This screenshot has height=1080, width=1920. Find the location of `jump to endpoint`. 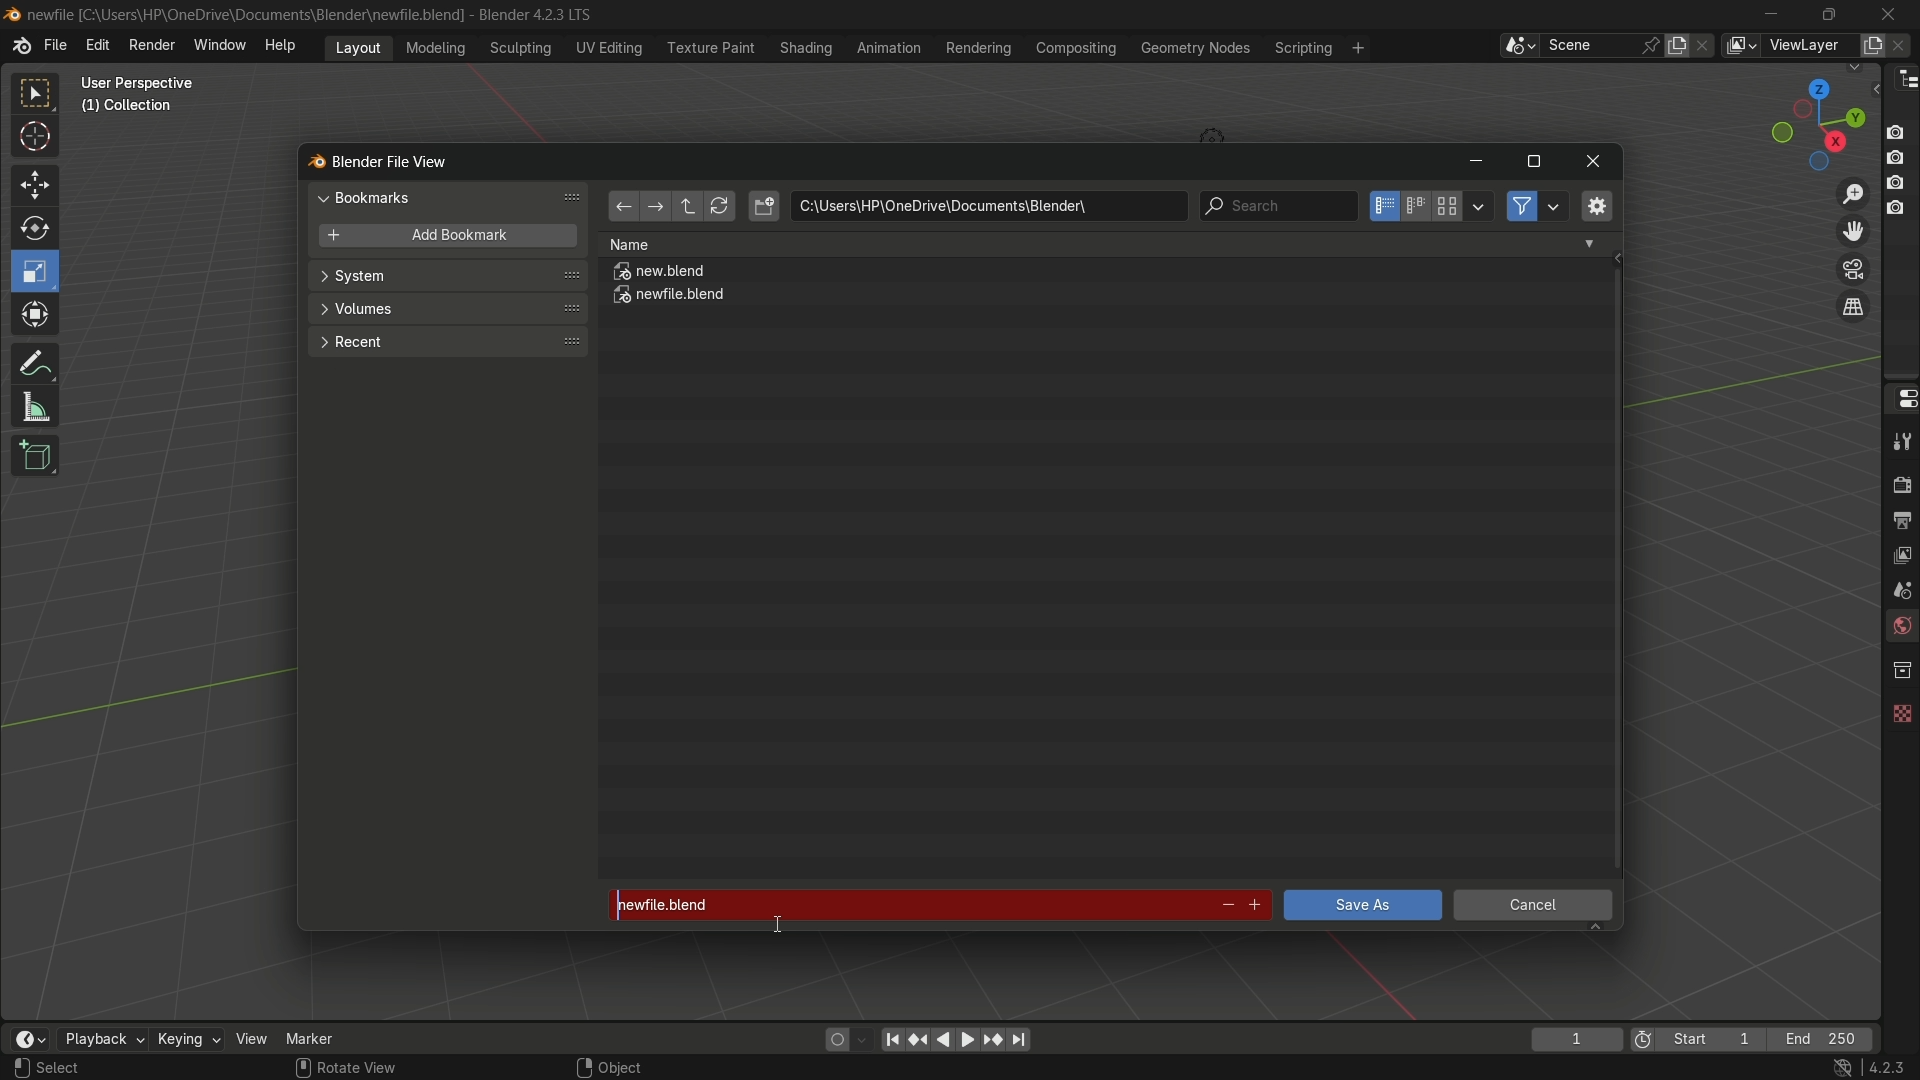

jump to endpoint is located at coordinates (1020, 1040).